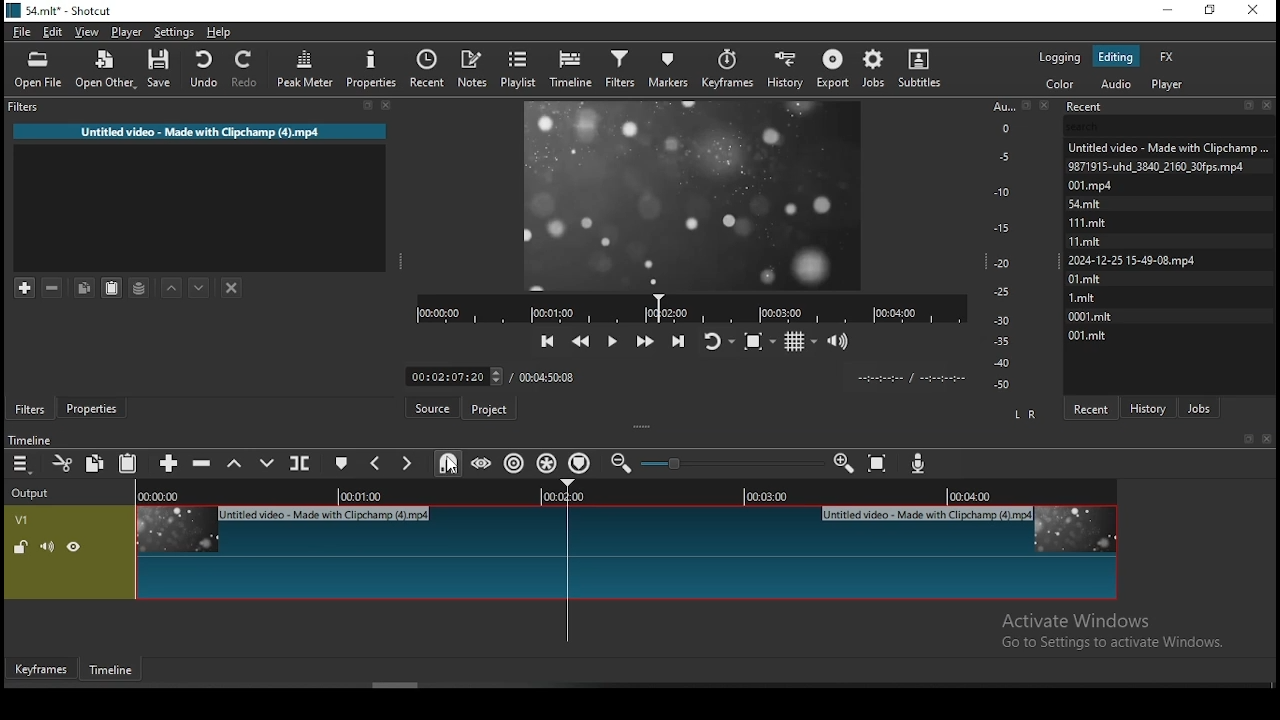  Describe the element at coordinates (128, 463) in the screenshot. I see `paste` at that location.